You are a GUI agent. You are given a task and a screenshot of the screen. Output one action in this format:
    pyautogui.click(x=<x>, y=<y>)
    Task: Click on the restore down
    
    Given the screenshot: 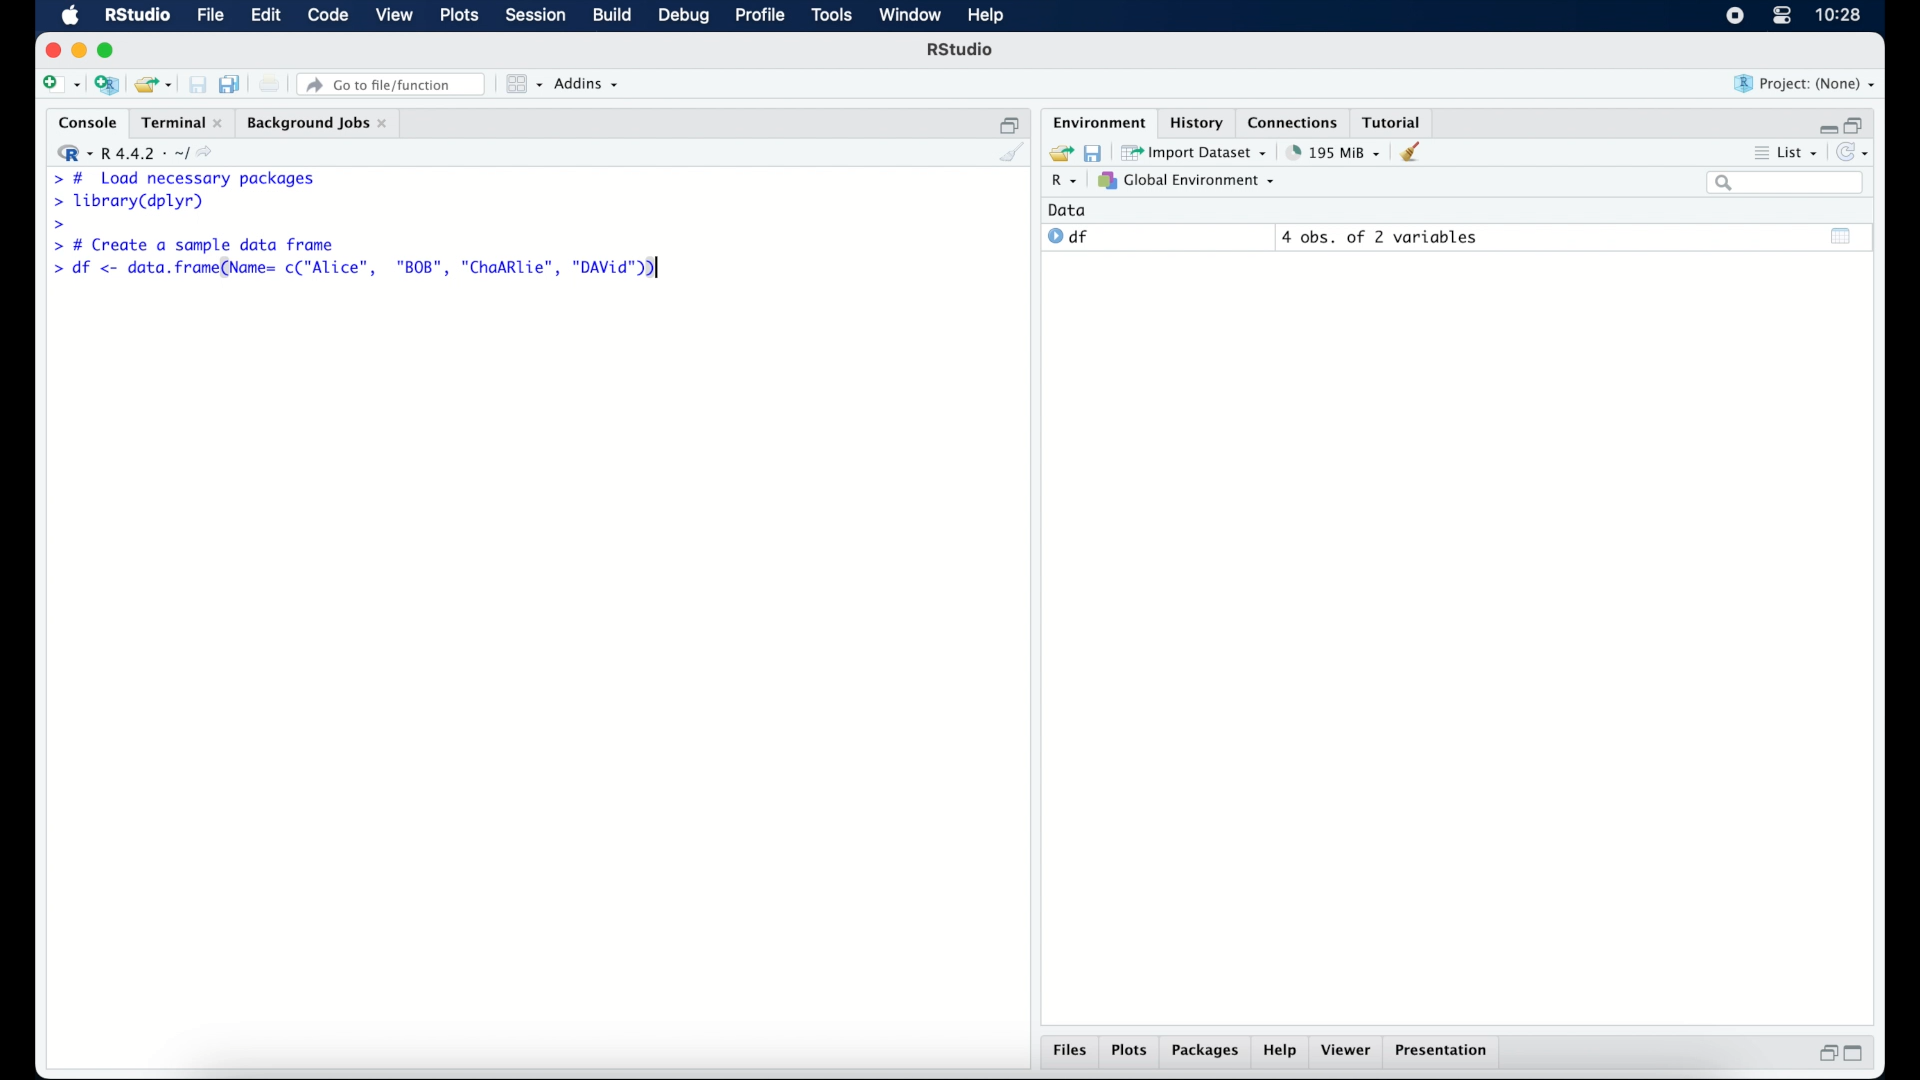 What is the action you would take?
    pyautogui.click(x=1010, y=123)
    